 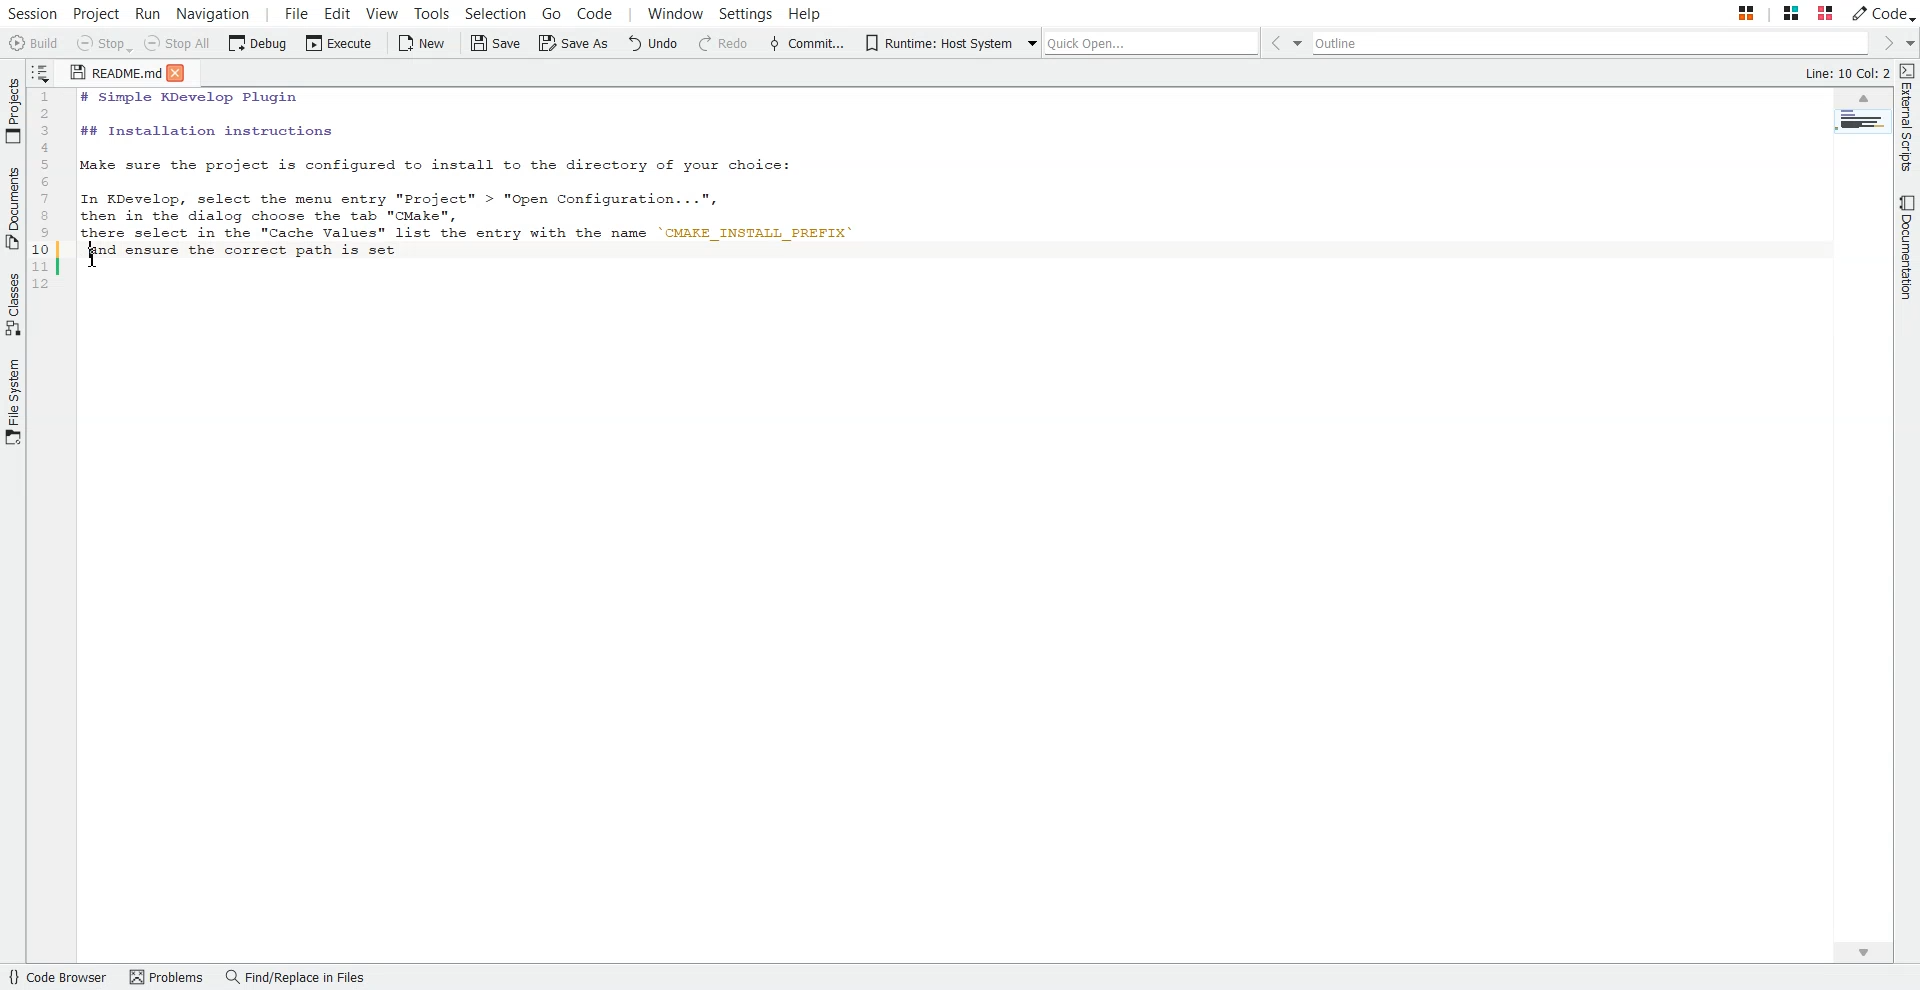 What do you see at coordinates (724, 44) in the screenshot?
I see `Redo` at bounding box center [724, 44].